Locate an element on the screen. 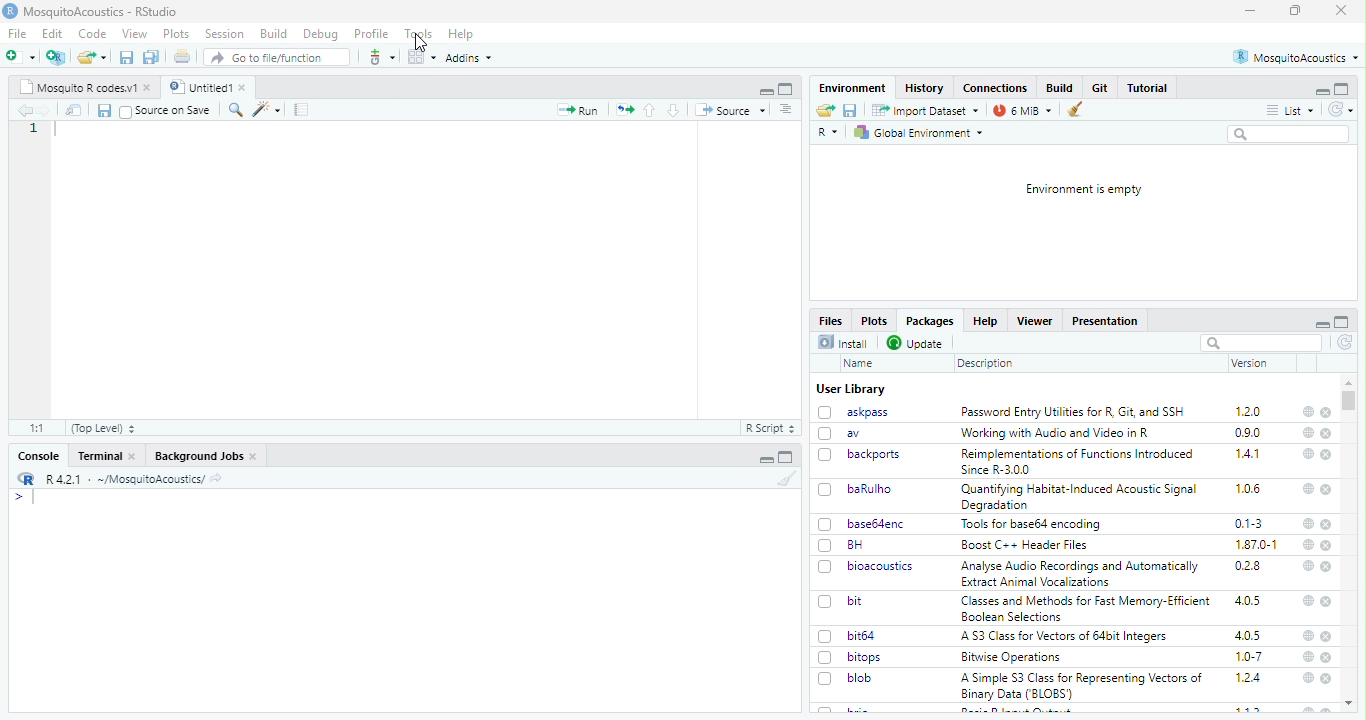 Image resolution: width=1366 pixels, height=720 pixels. File is located at coordinates (19, 34).